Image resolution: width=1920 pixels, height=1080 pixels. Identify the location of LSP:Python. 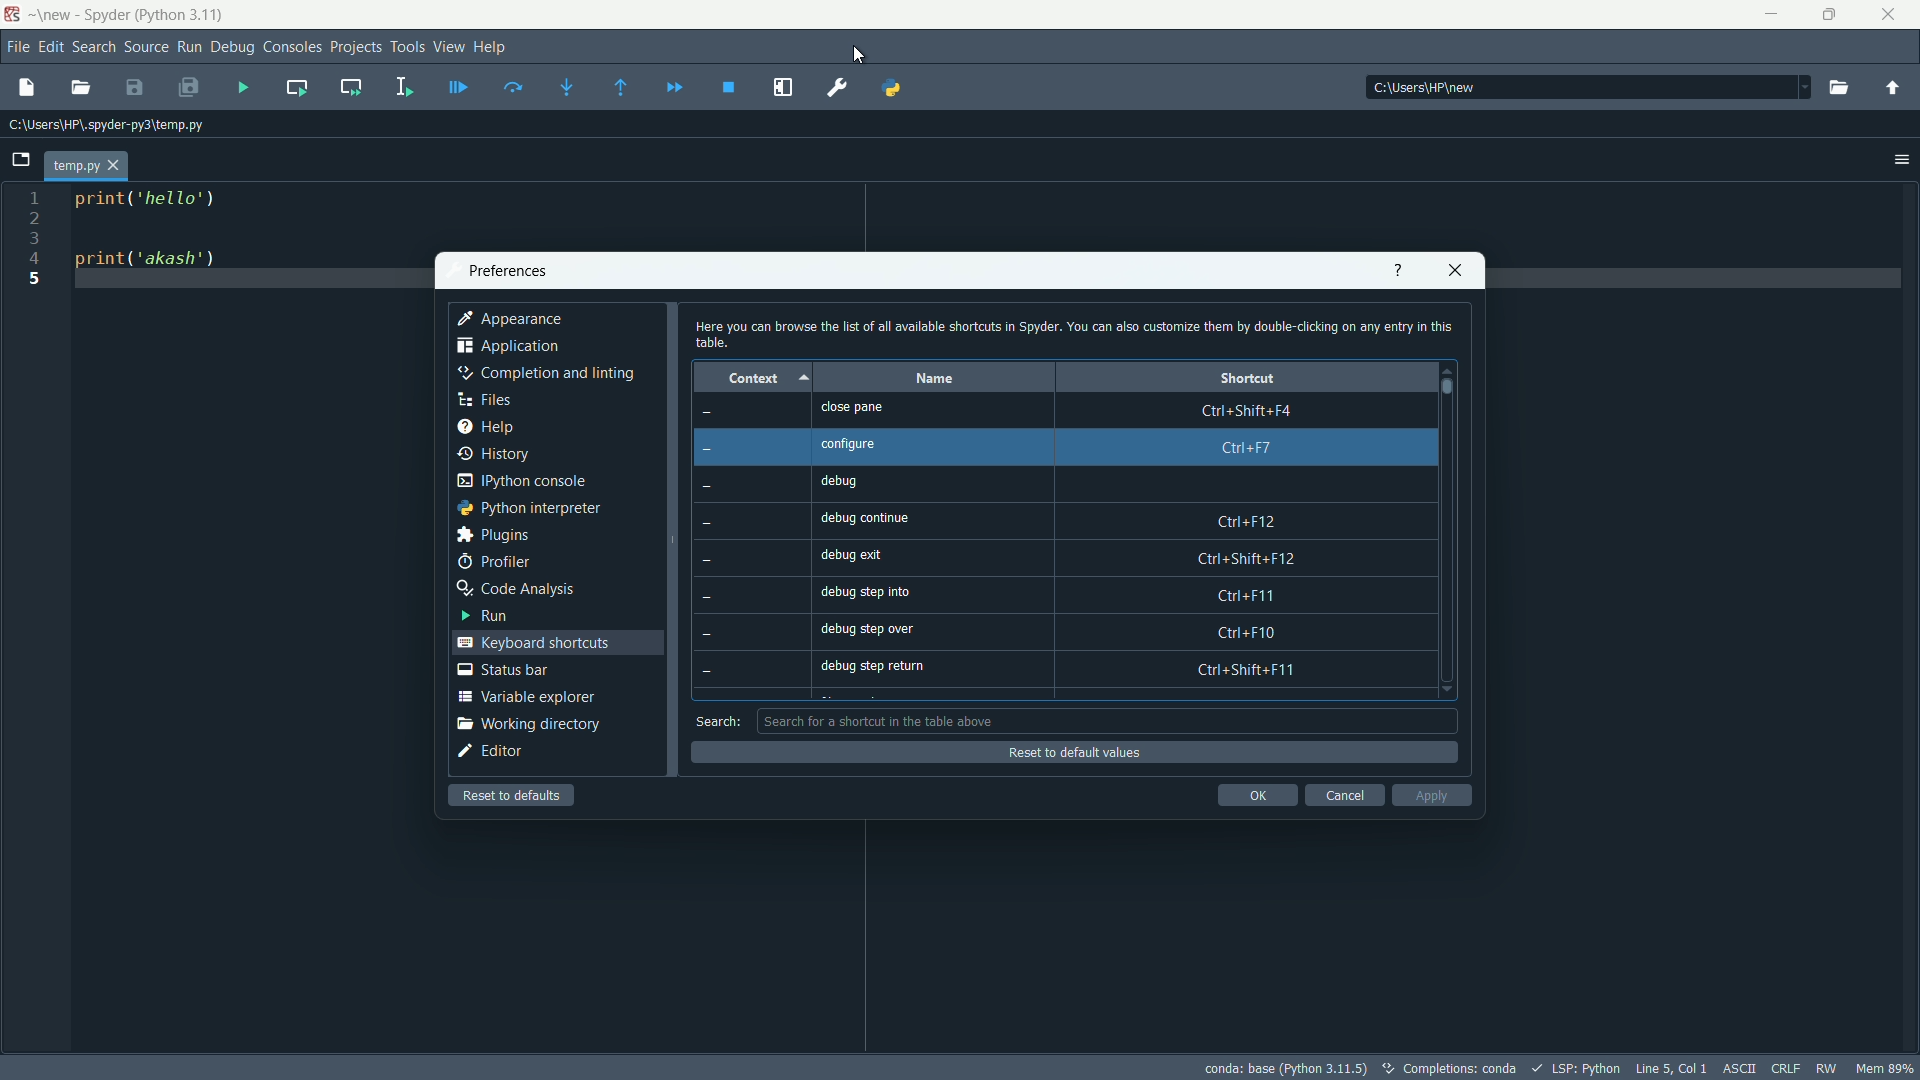
(1586, 1068).